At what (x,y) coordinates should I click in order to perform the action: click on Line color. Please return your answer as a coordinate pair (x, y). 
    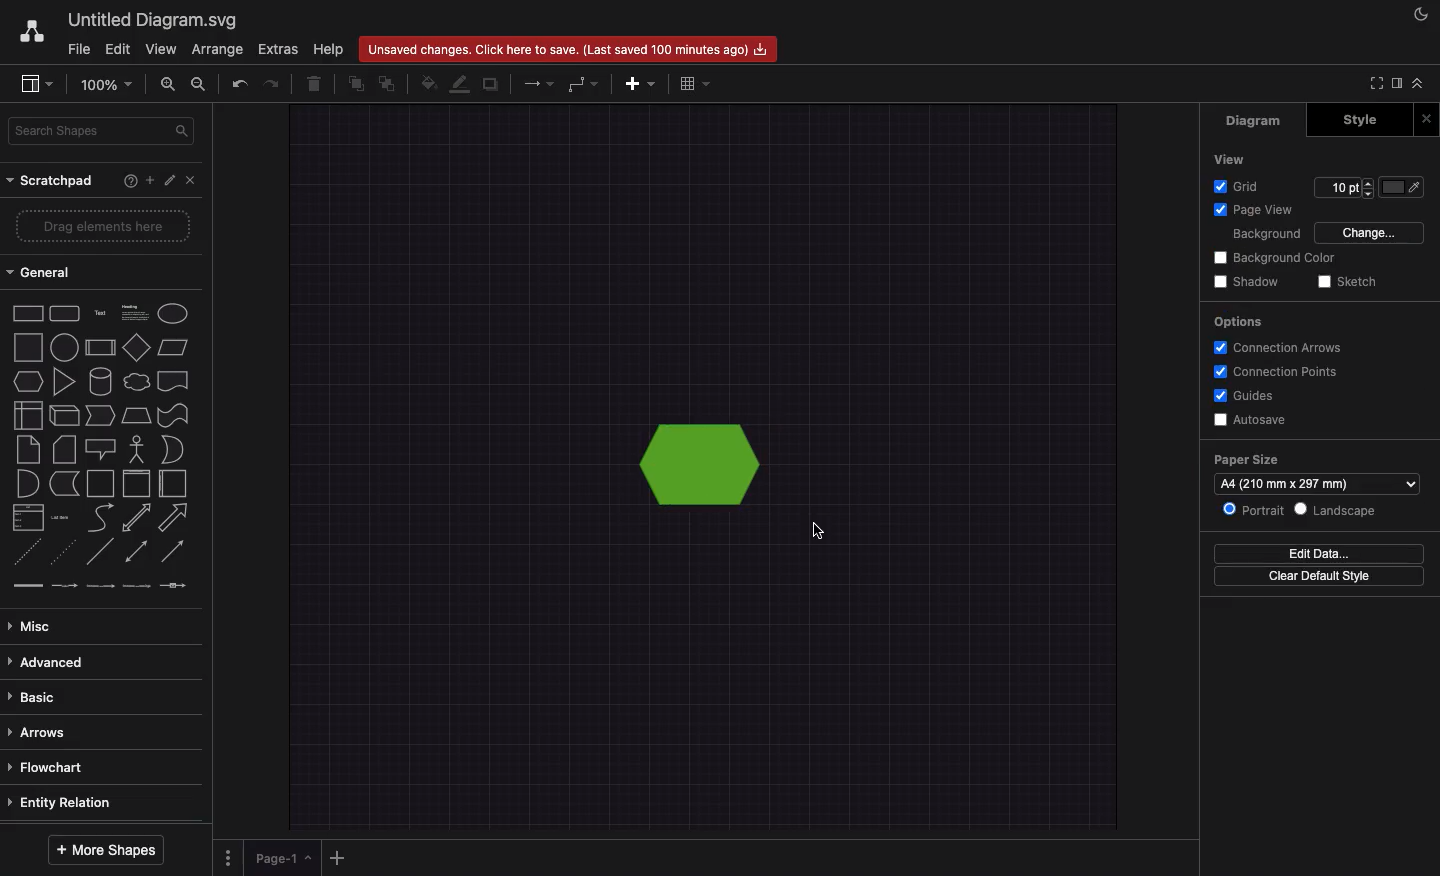
    Looking at the image, I should click on (461, 85).